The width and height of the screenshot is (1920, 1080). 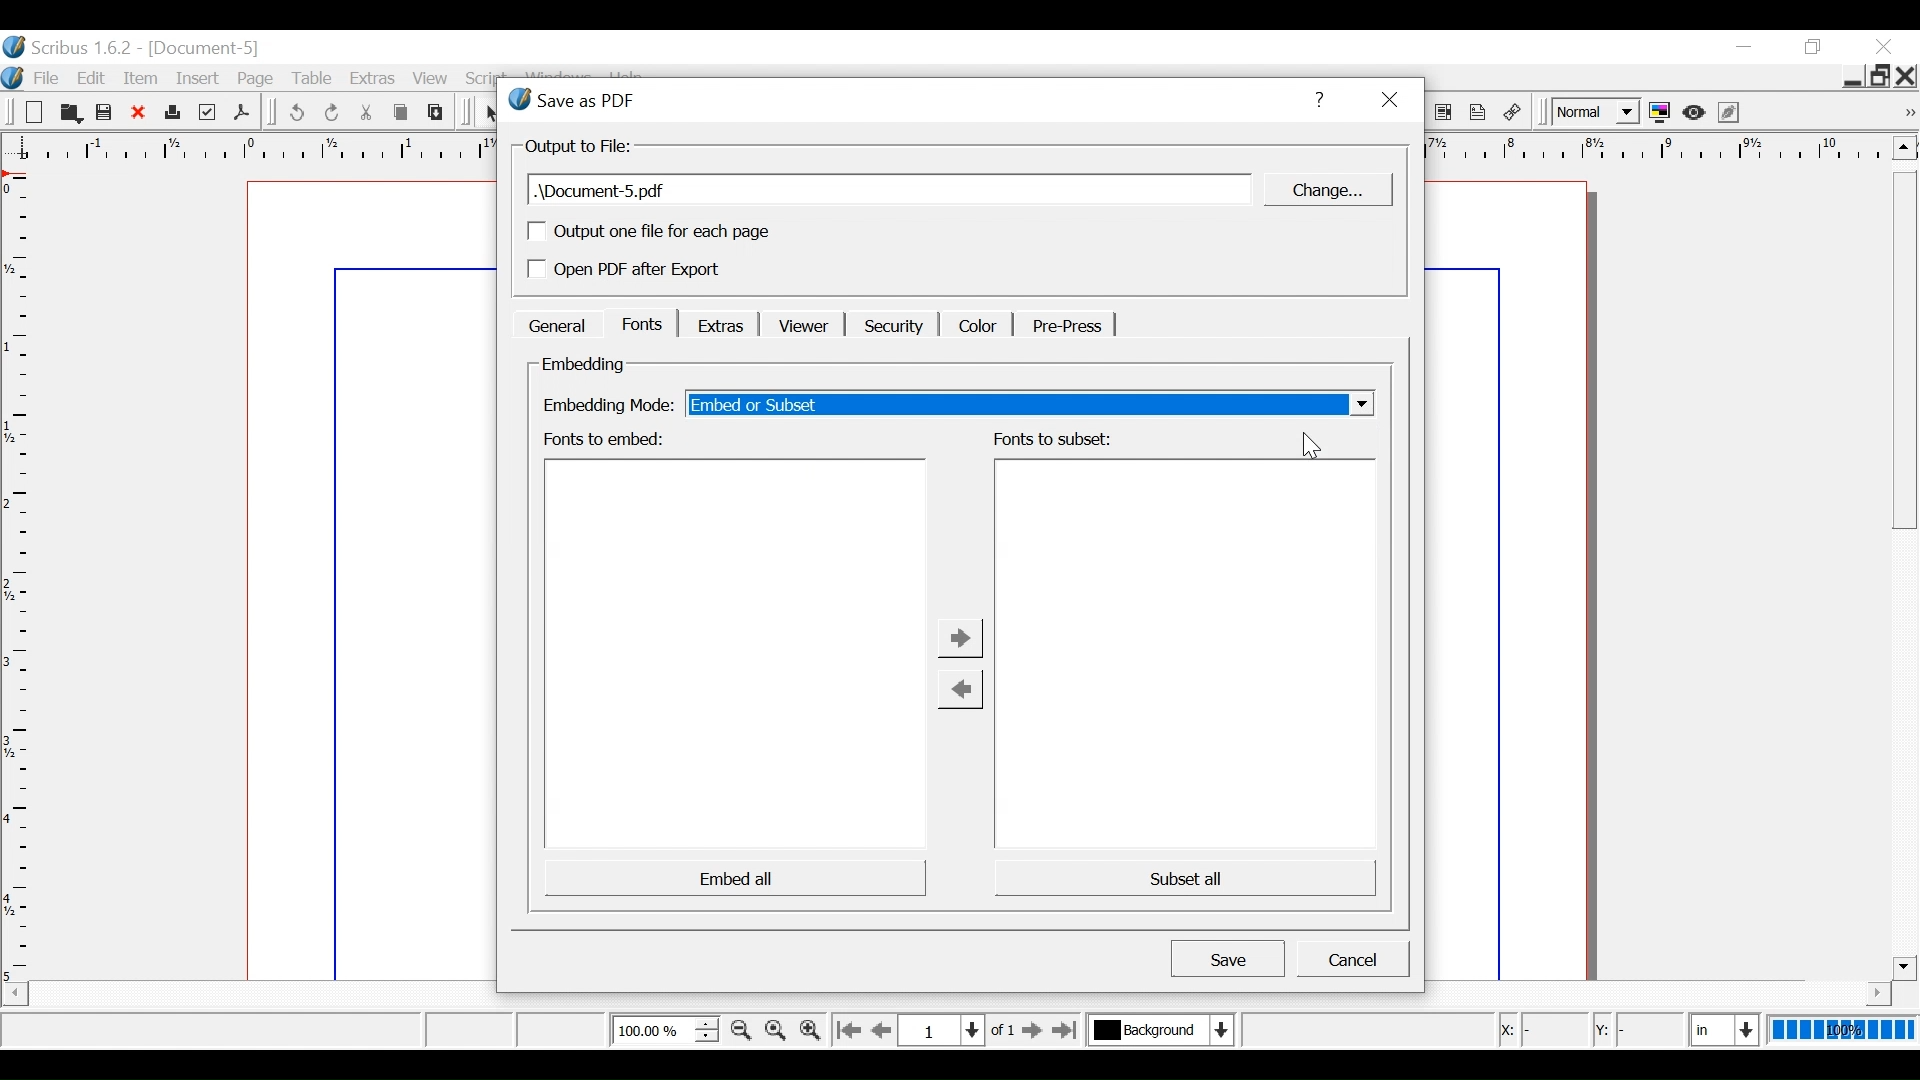 I want to click on Document, so click(x=365, y=579).